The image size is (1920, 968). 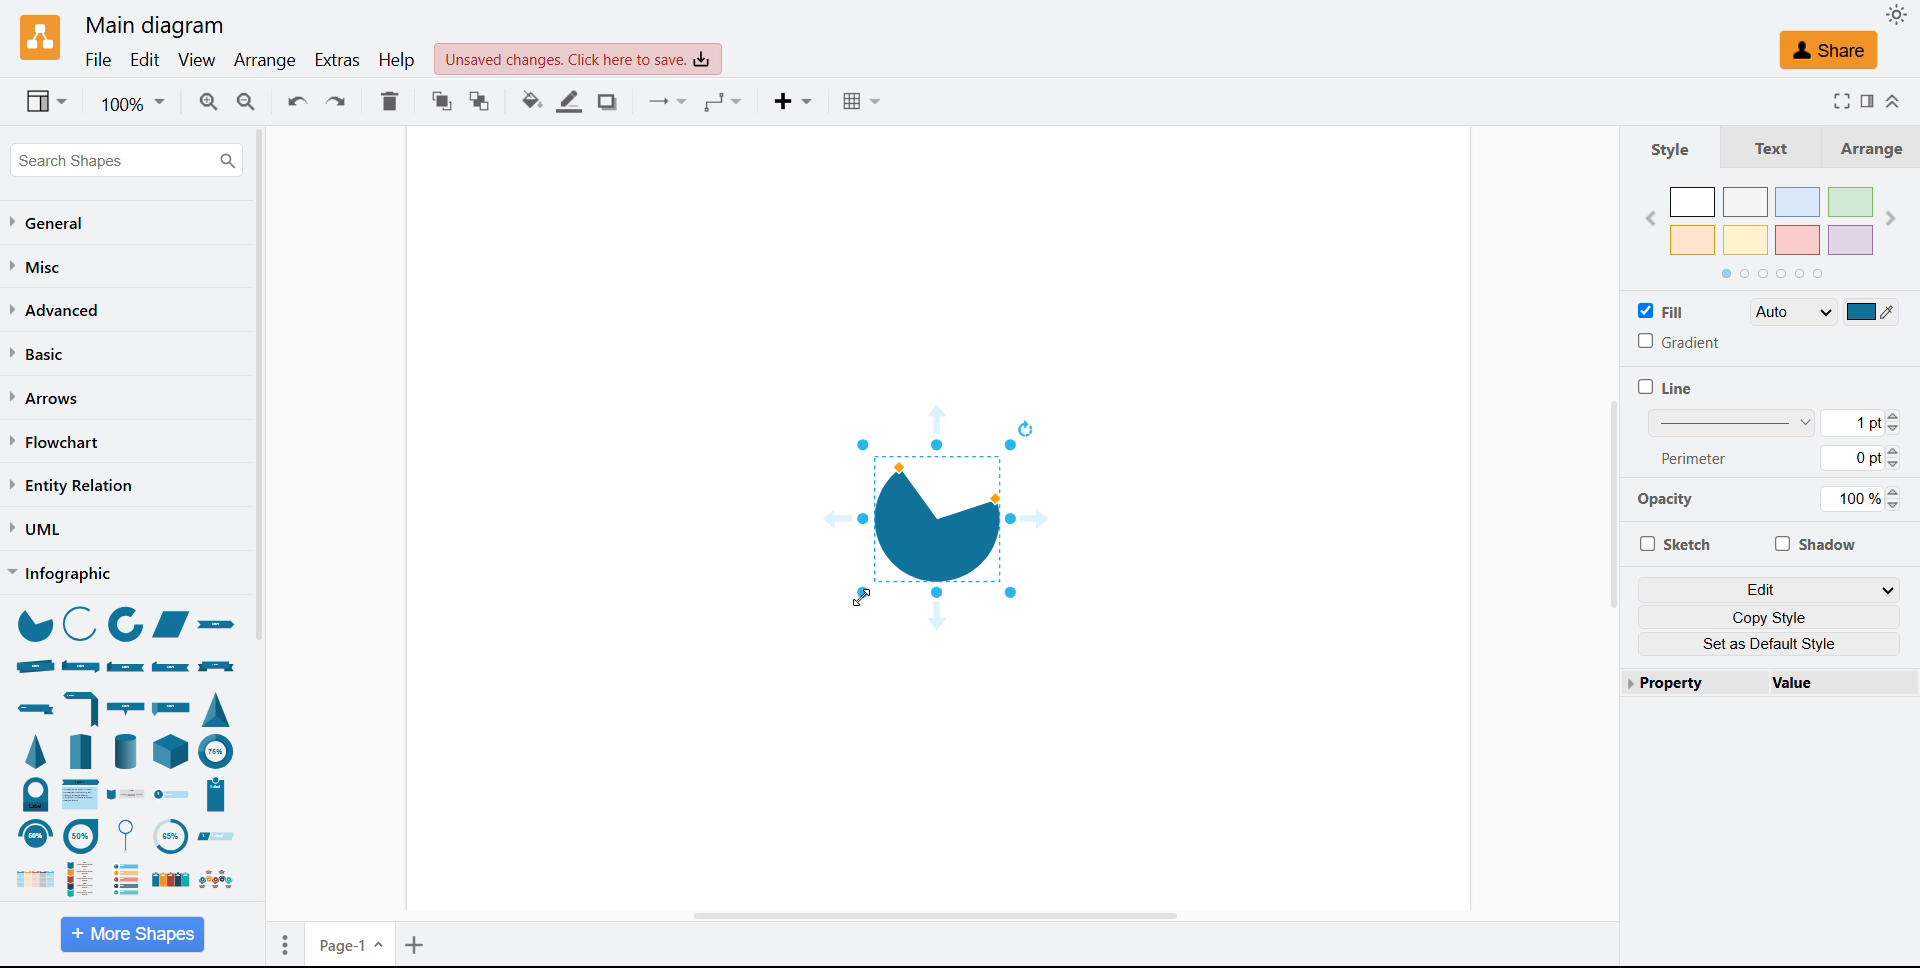 What do you see at coordinates (172, 665) in the screenshot?
I see `ribbon back fold` at bounding box center [172, 665].